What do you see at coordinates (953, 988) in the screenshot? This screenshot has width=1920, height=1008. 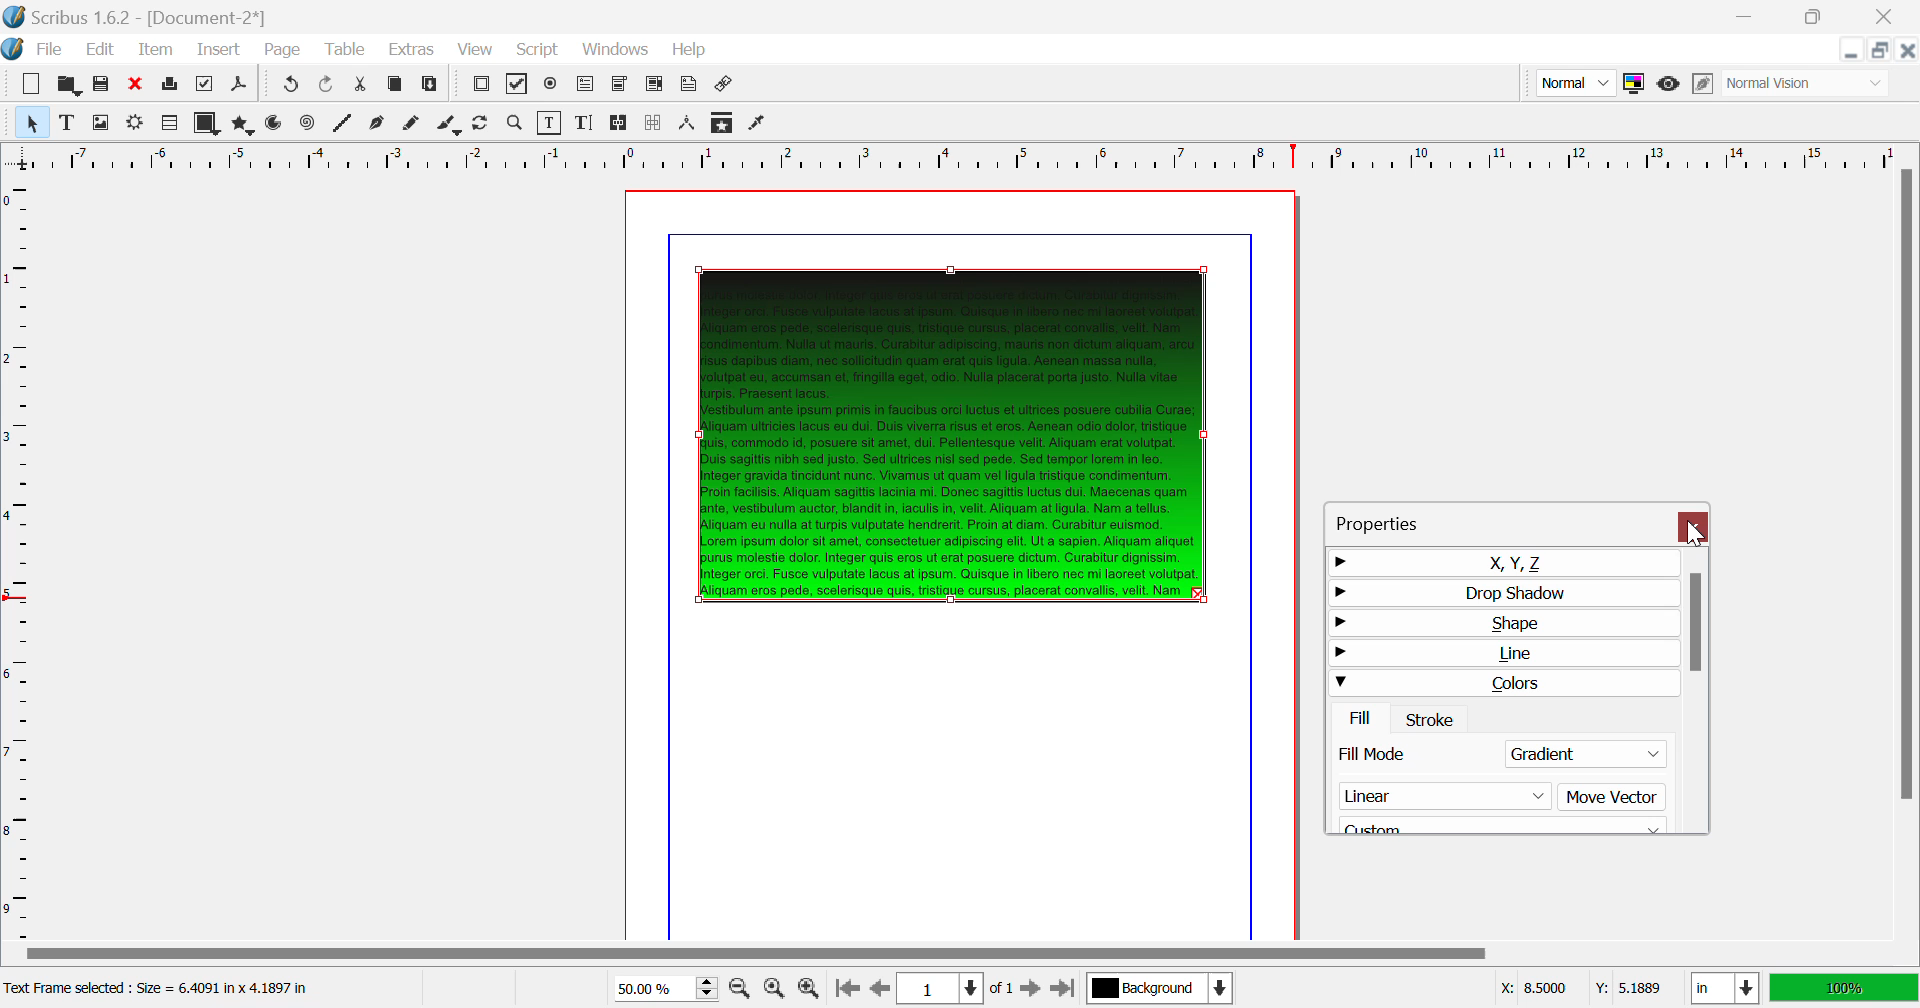 I see `Page 1 of 1` at bounding box center [953, 988].